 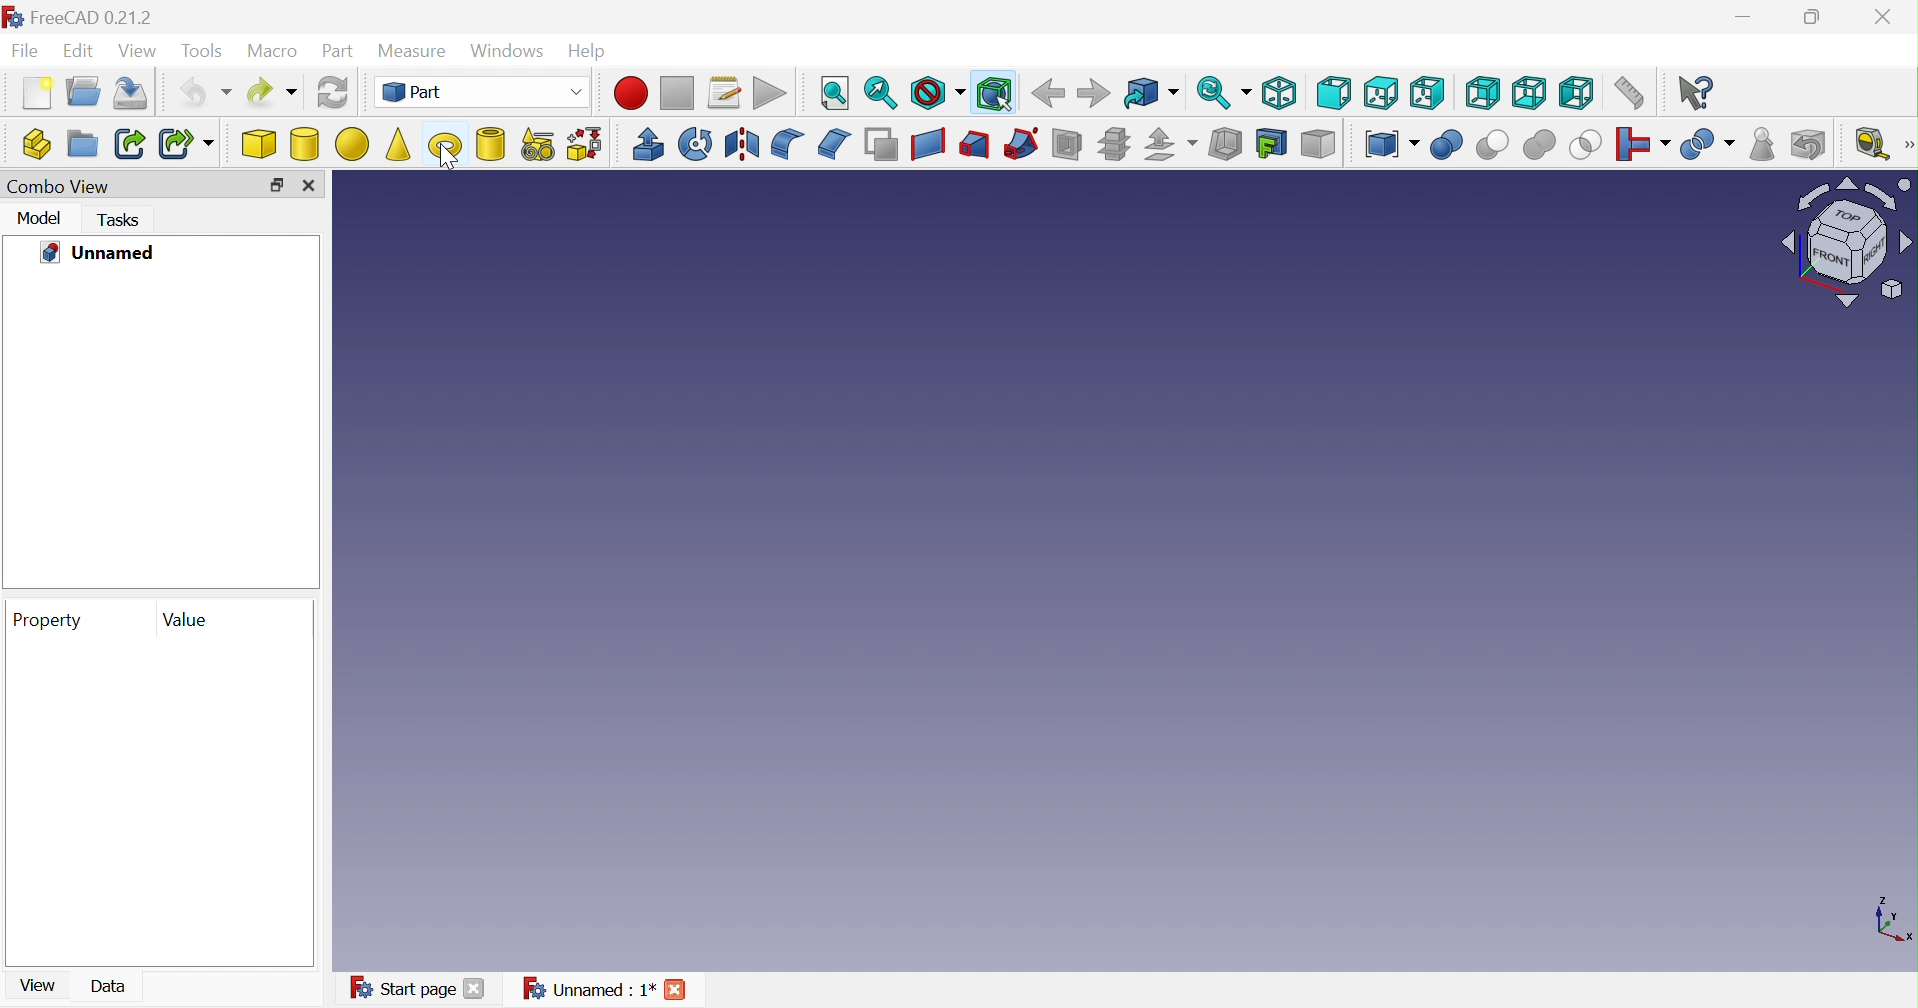 What do you see at coordinates (1645, 147) in the screenshot?
I see `Join objects` at bounding box center [1645, 147].